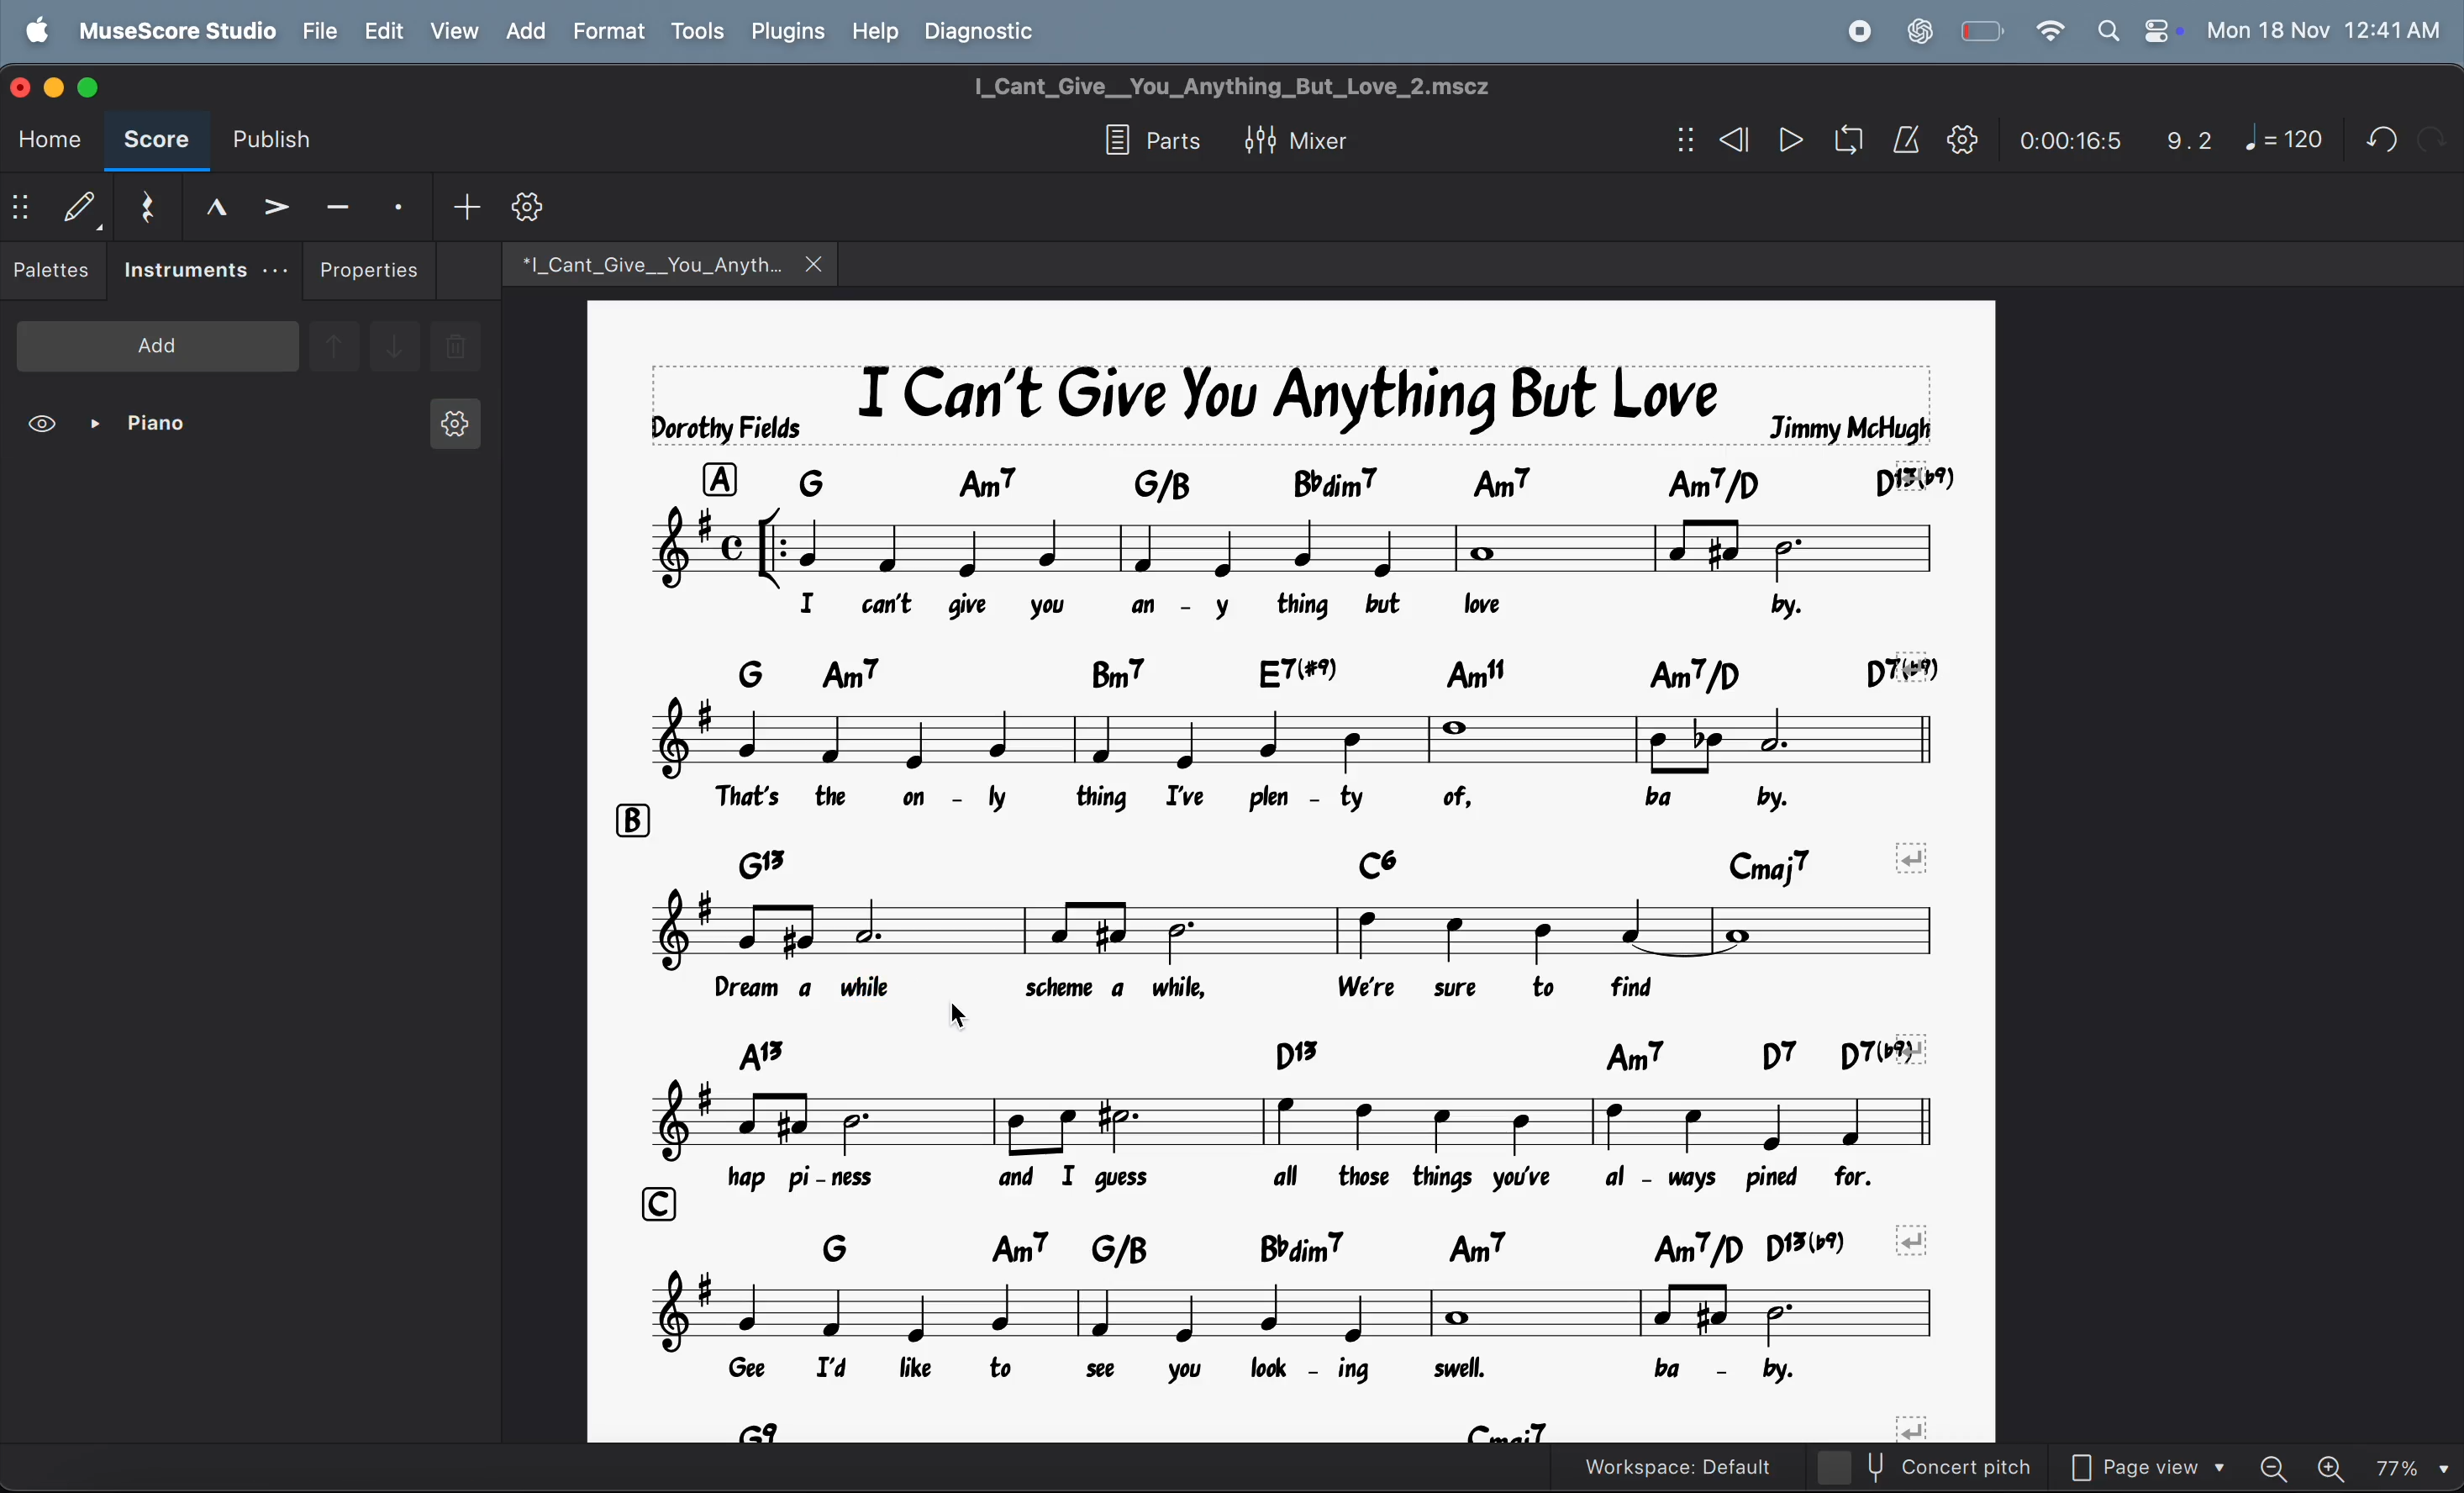 This screenshot has width=2464, height=1493. Describe the element at coordinates (725, 430) in the screenshot. I see `dorothy fields` at that location.